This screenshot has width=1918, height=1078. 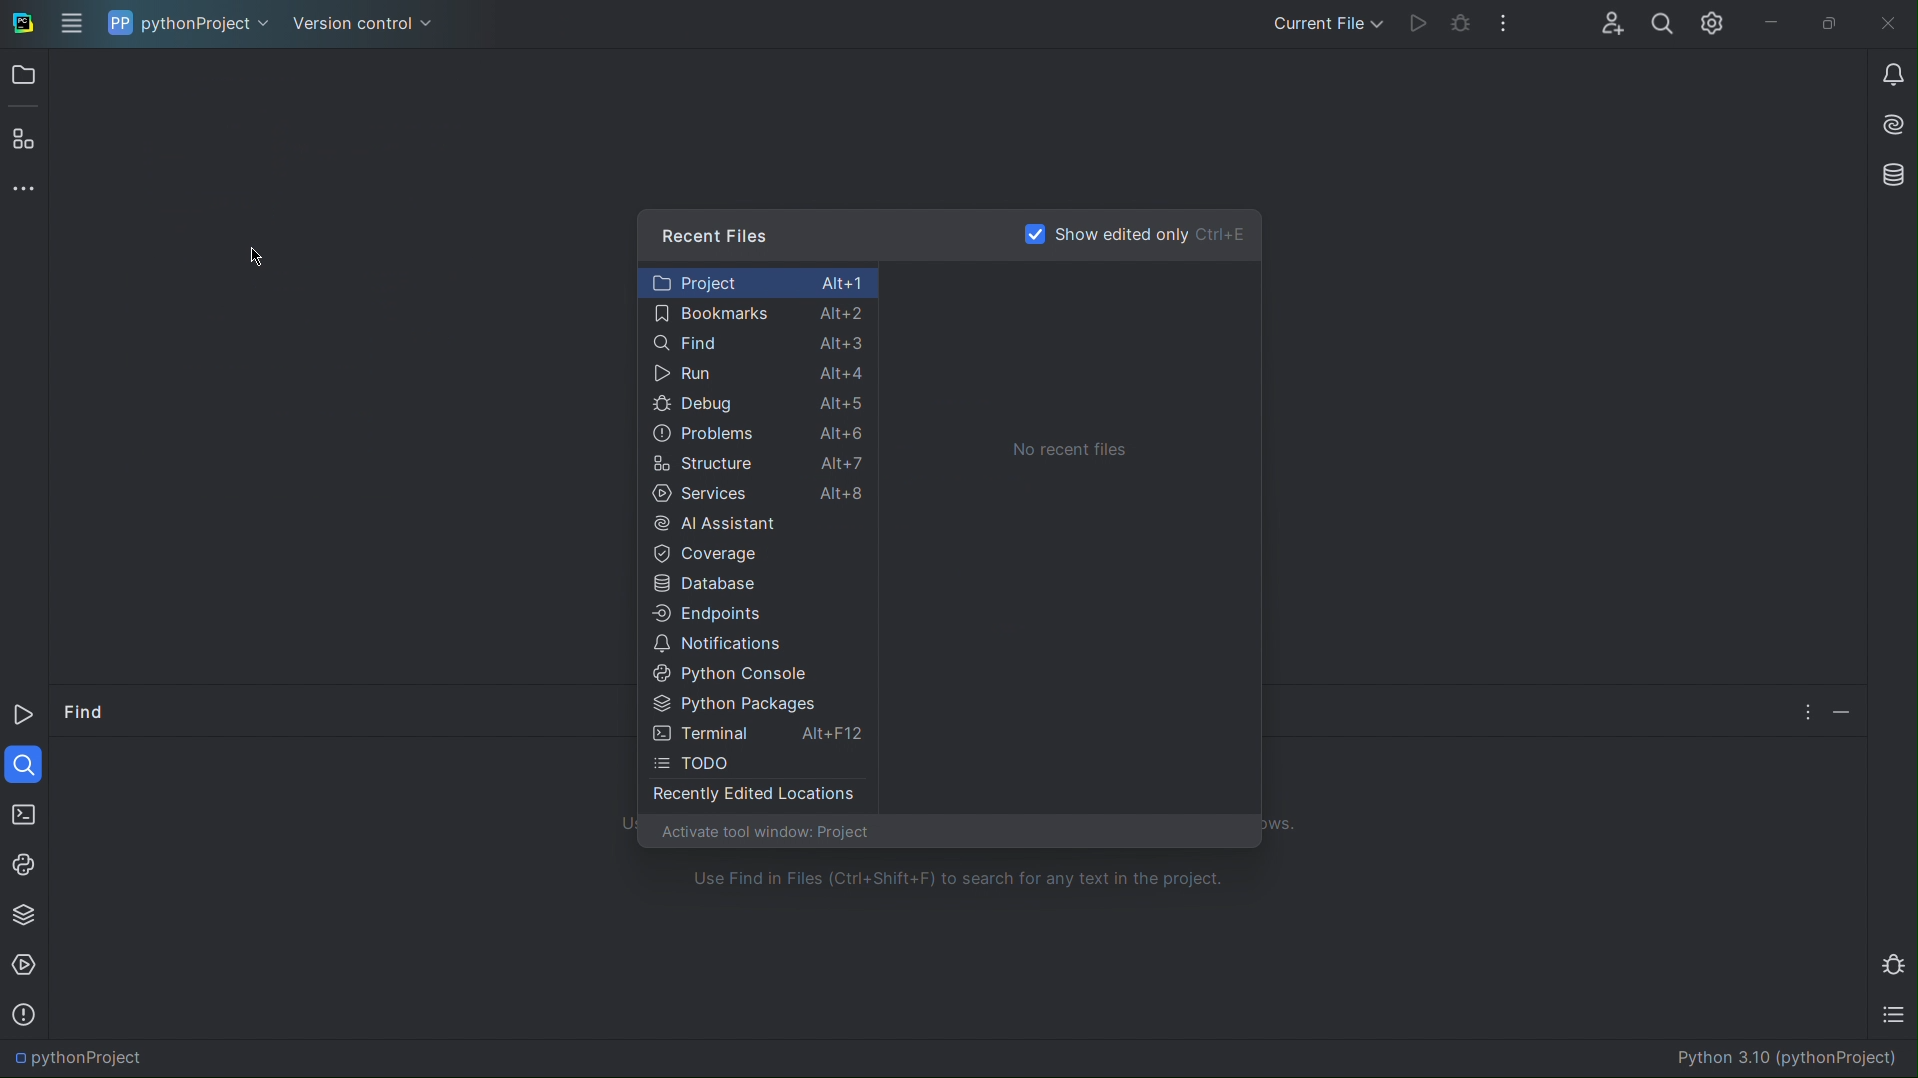 I want to click on Problems, so click(x=23, y=1013).